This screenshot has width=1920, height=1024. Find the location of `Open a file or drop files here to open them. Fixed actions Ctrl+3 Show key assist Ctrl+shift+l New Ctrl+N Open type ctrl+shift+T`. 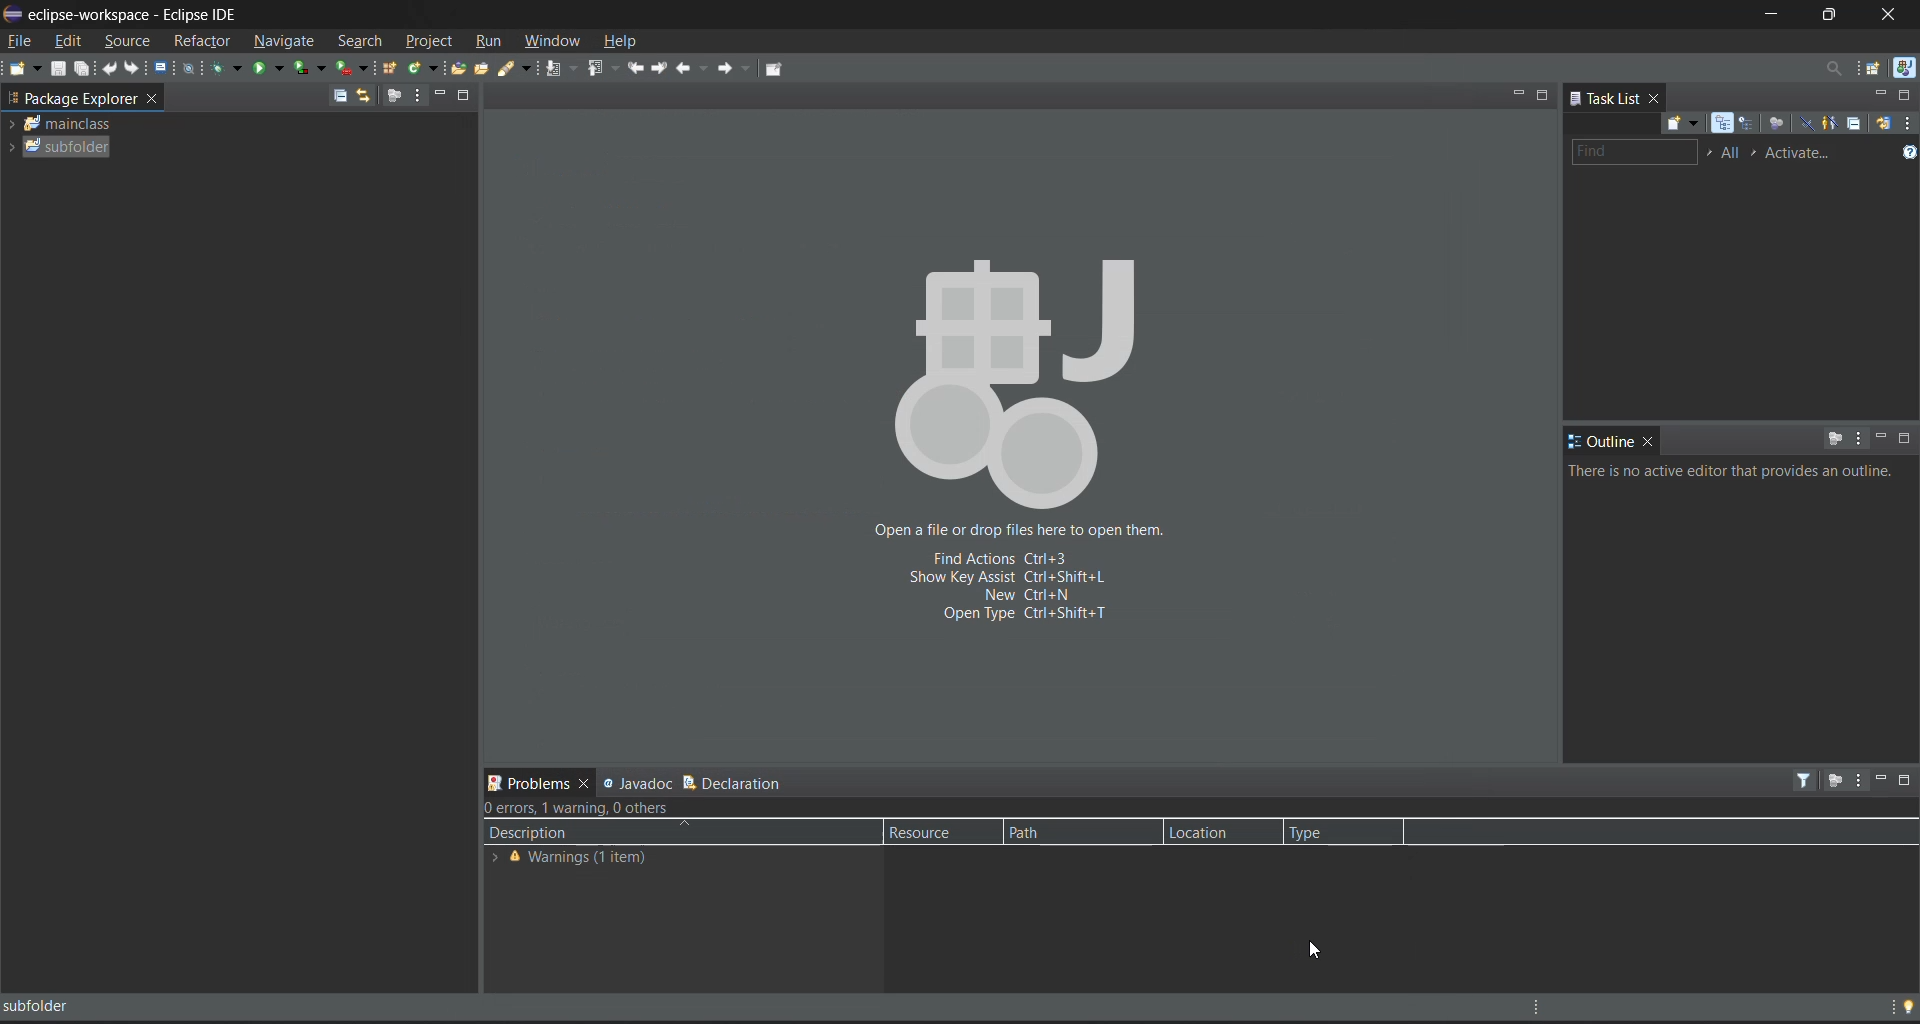

Open a file or drop files here to open them. Fixed actions Ctrl+3 Show key assist Ctrl+shift+l New Ctrl+N Open type ctrl+shift+T is located at coordinates (1020, 440).